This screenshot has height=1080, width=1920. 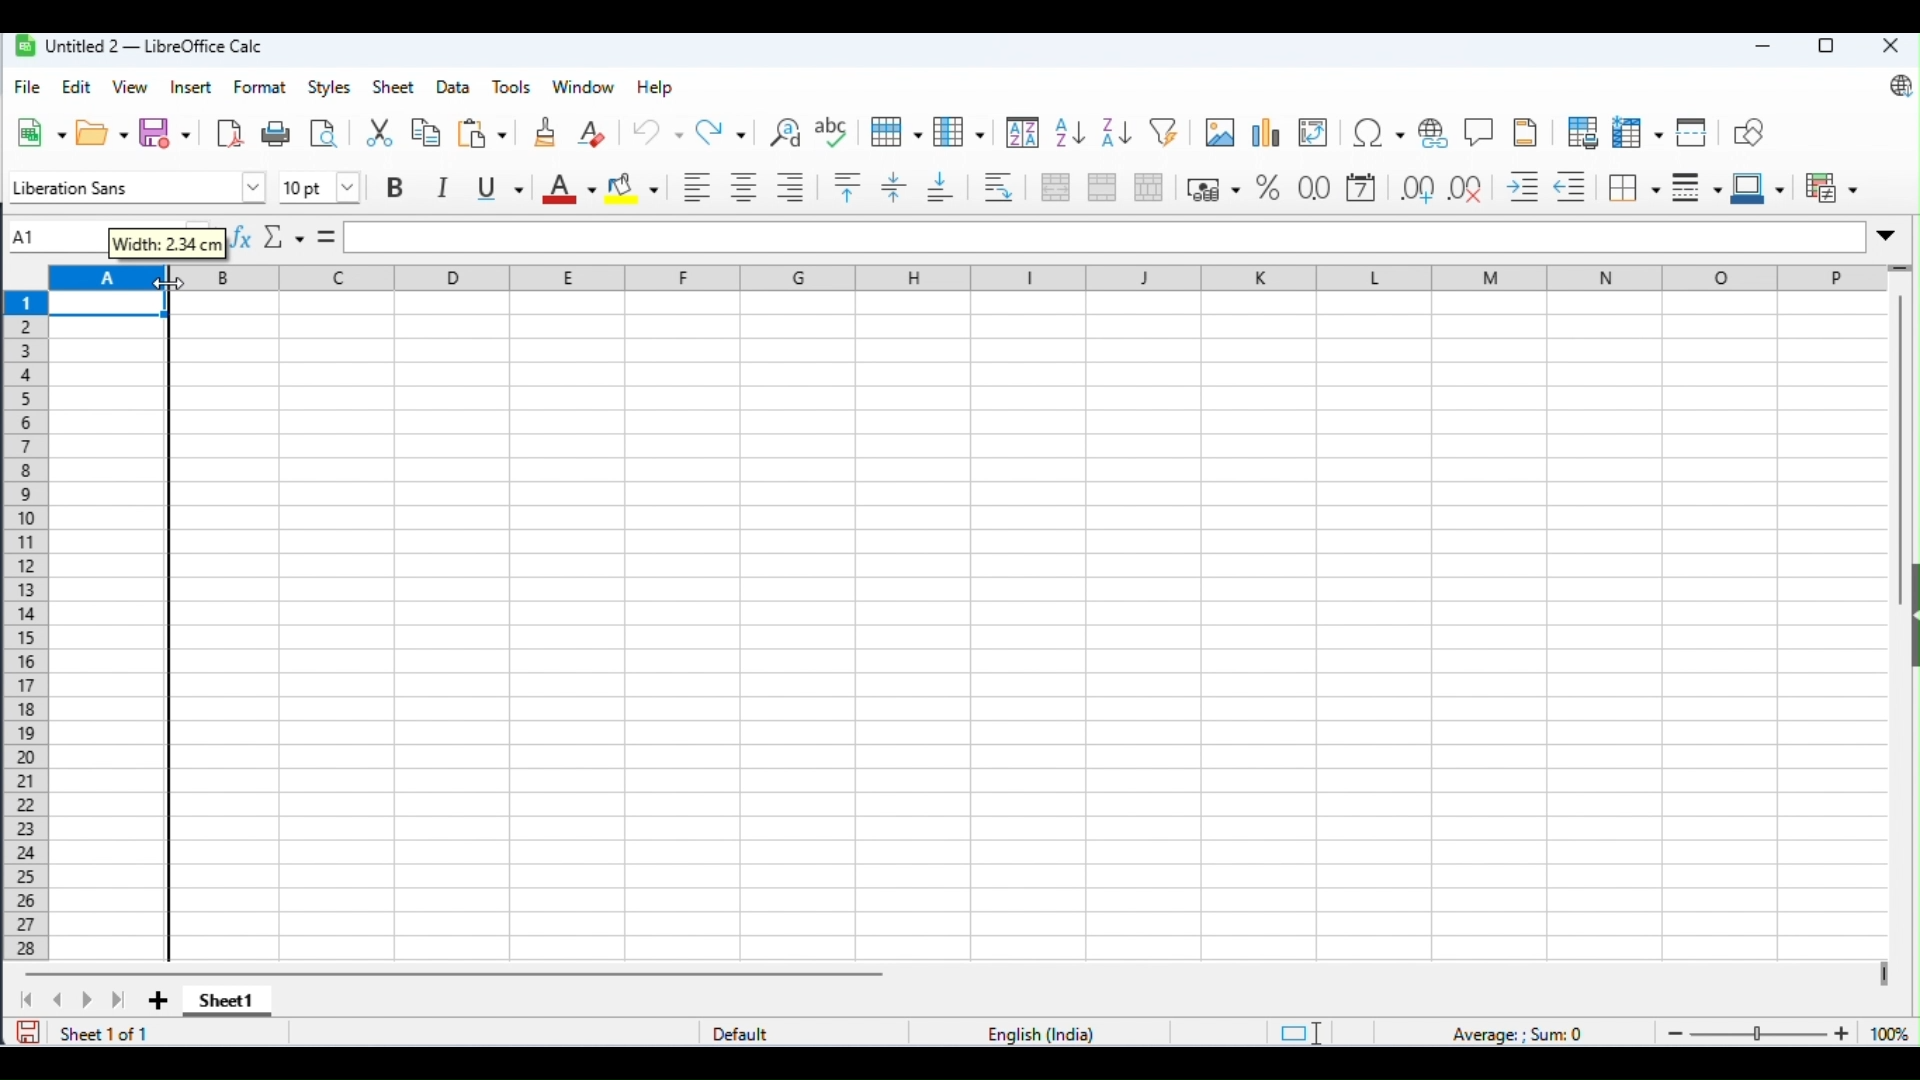 What do you see at coordinates (697, 185) in the screenshot?
I see `align left` at bounding box center [697, 185].